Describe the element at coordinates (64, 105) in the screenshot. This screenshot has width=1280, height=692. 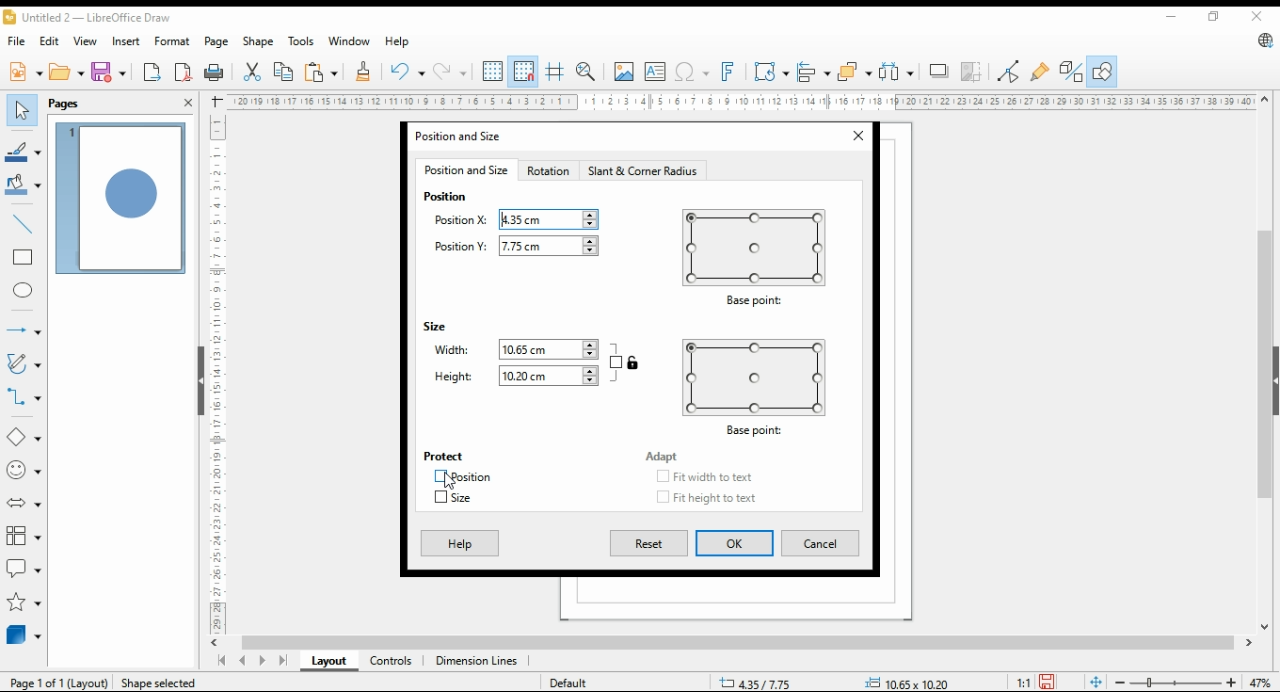
I see `pages` at that location.